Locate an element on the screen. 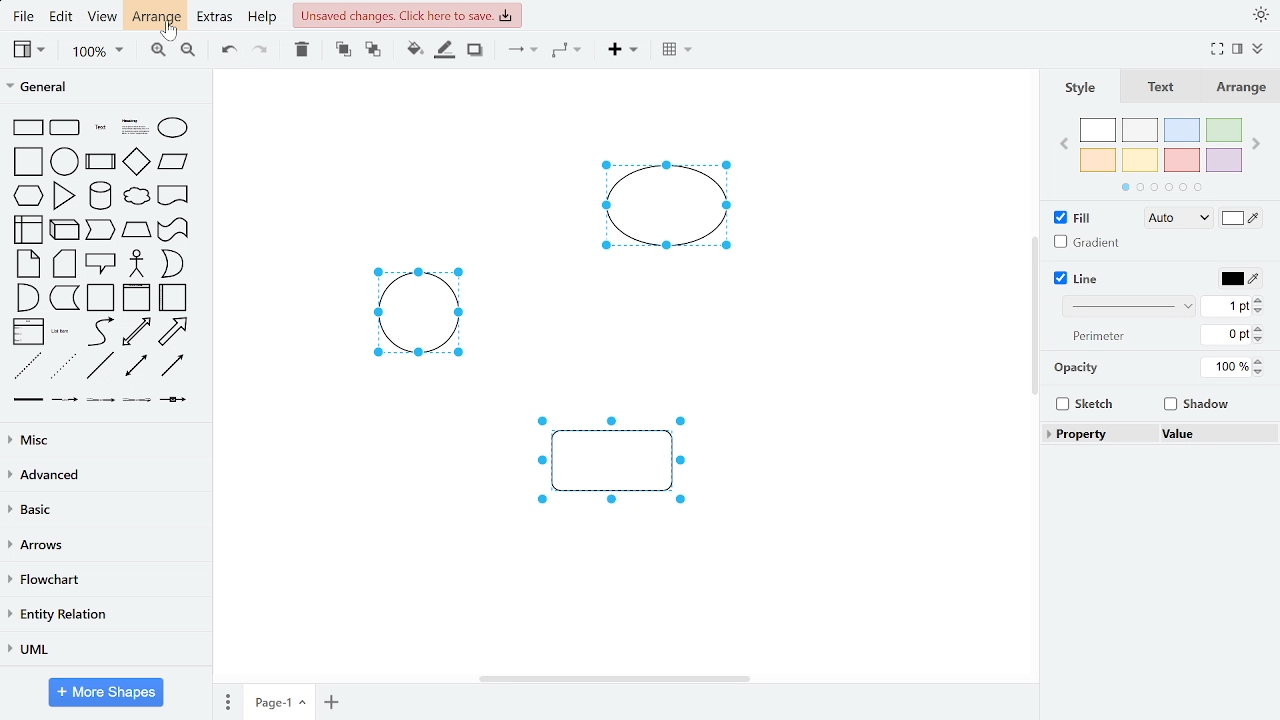 This screenshot has width=1280, height=720. circle is located at coordinates (65, 161).